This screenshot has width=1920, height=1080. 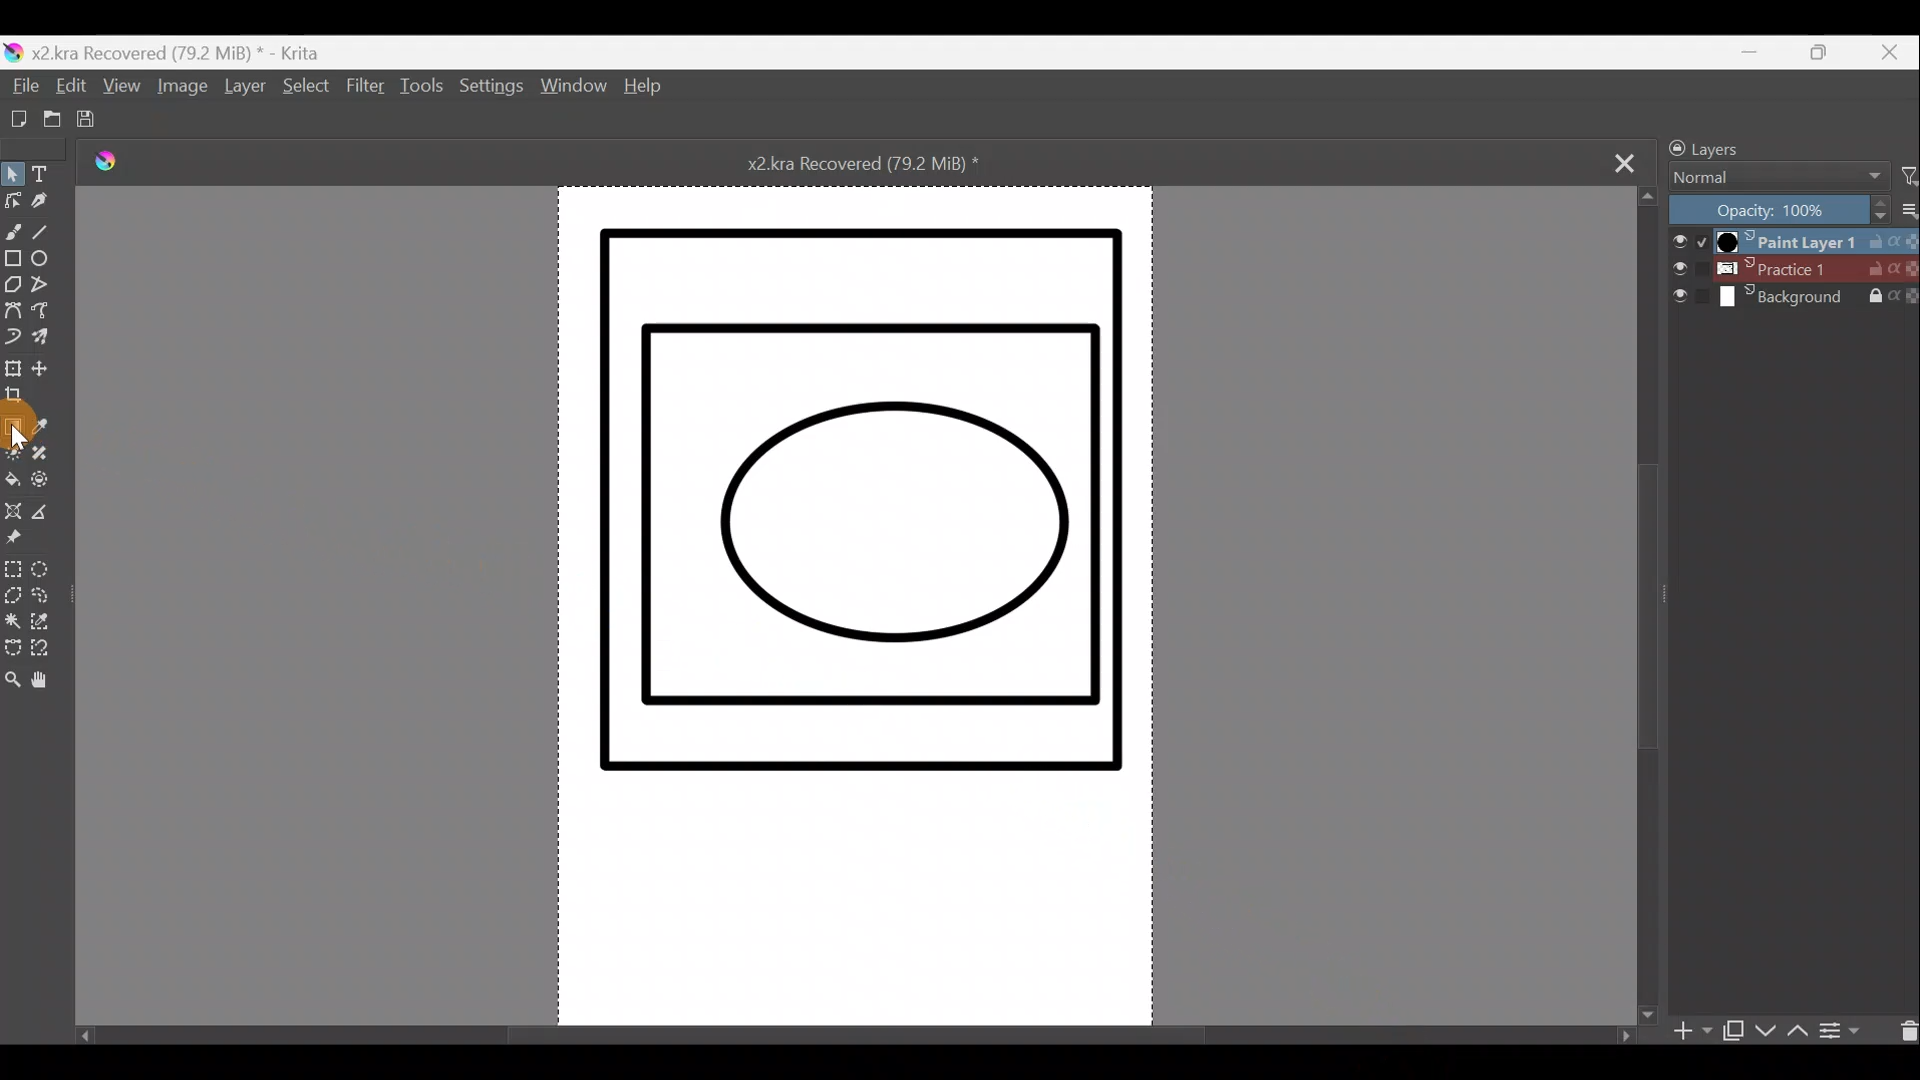 What do you see at coordinates (13, 313) in the screenshot?
I see `Bezier curve tool` at bounding box center [13, 313].